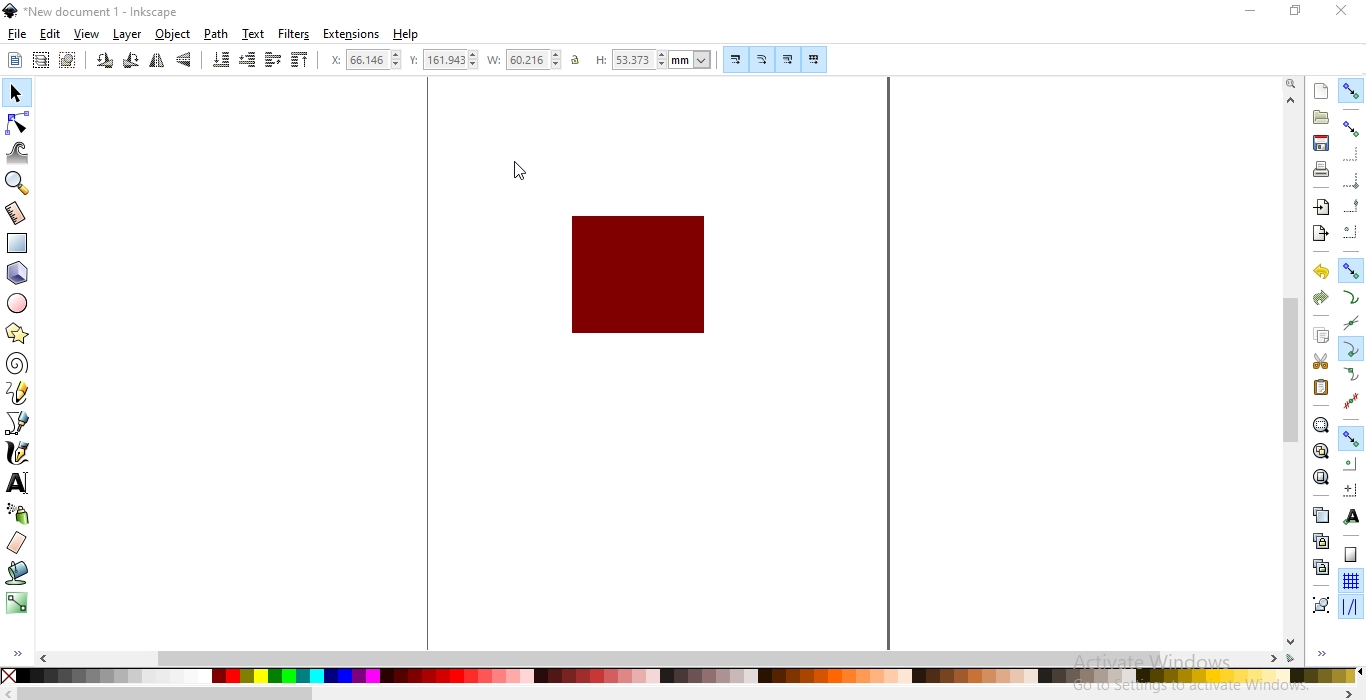 The height and width of the screenshot is (700, 1366). I want to click on cut the selected clones, so click(1321, 566).